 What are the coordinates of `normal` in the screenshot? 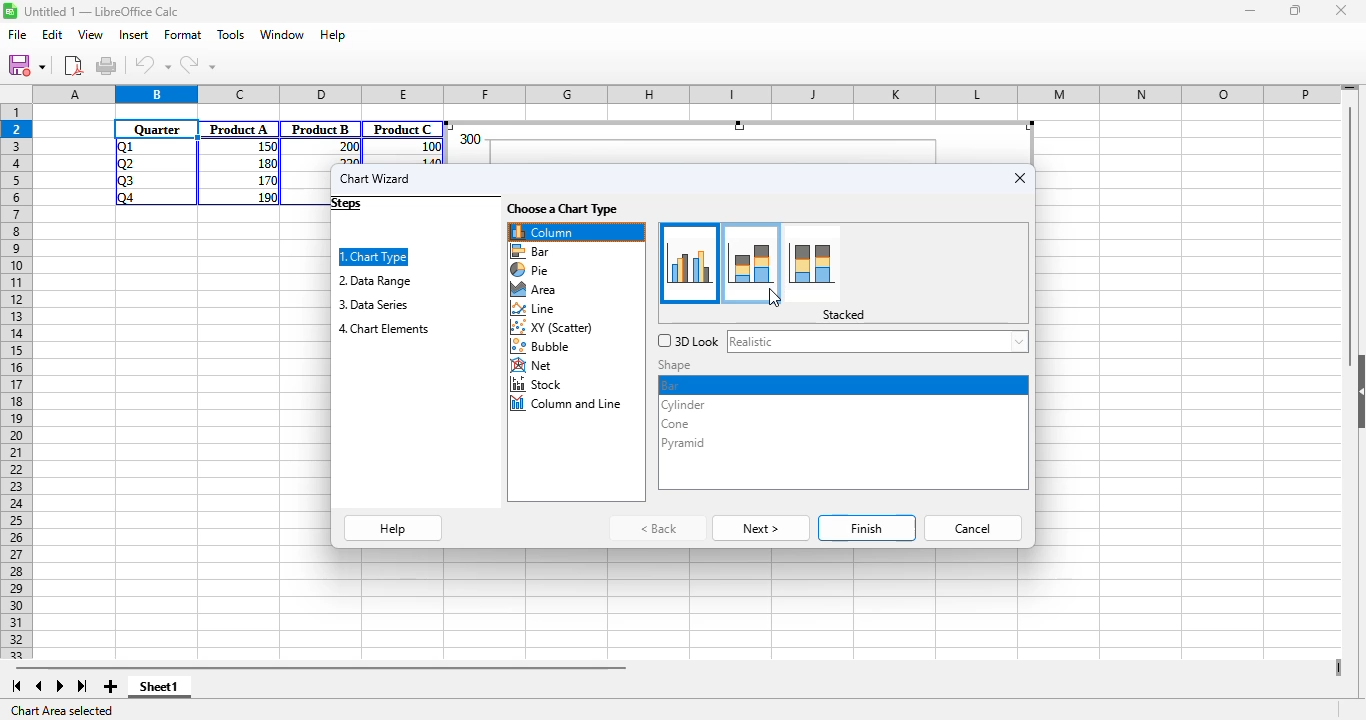 It's located at (692, 262).